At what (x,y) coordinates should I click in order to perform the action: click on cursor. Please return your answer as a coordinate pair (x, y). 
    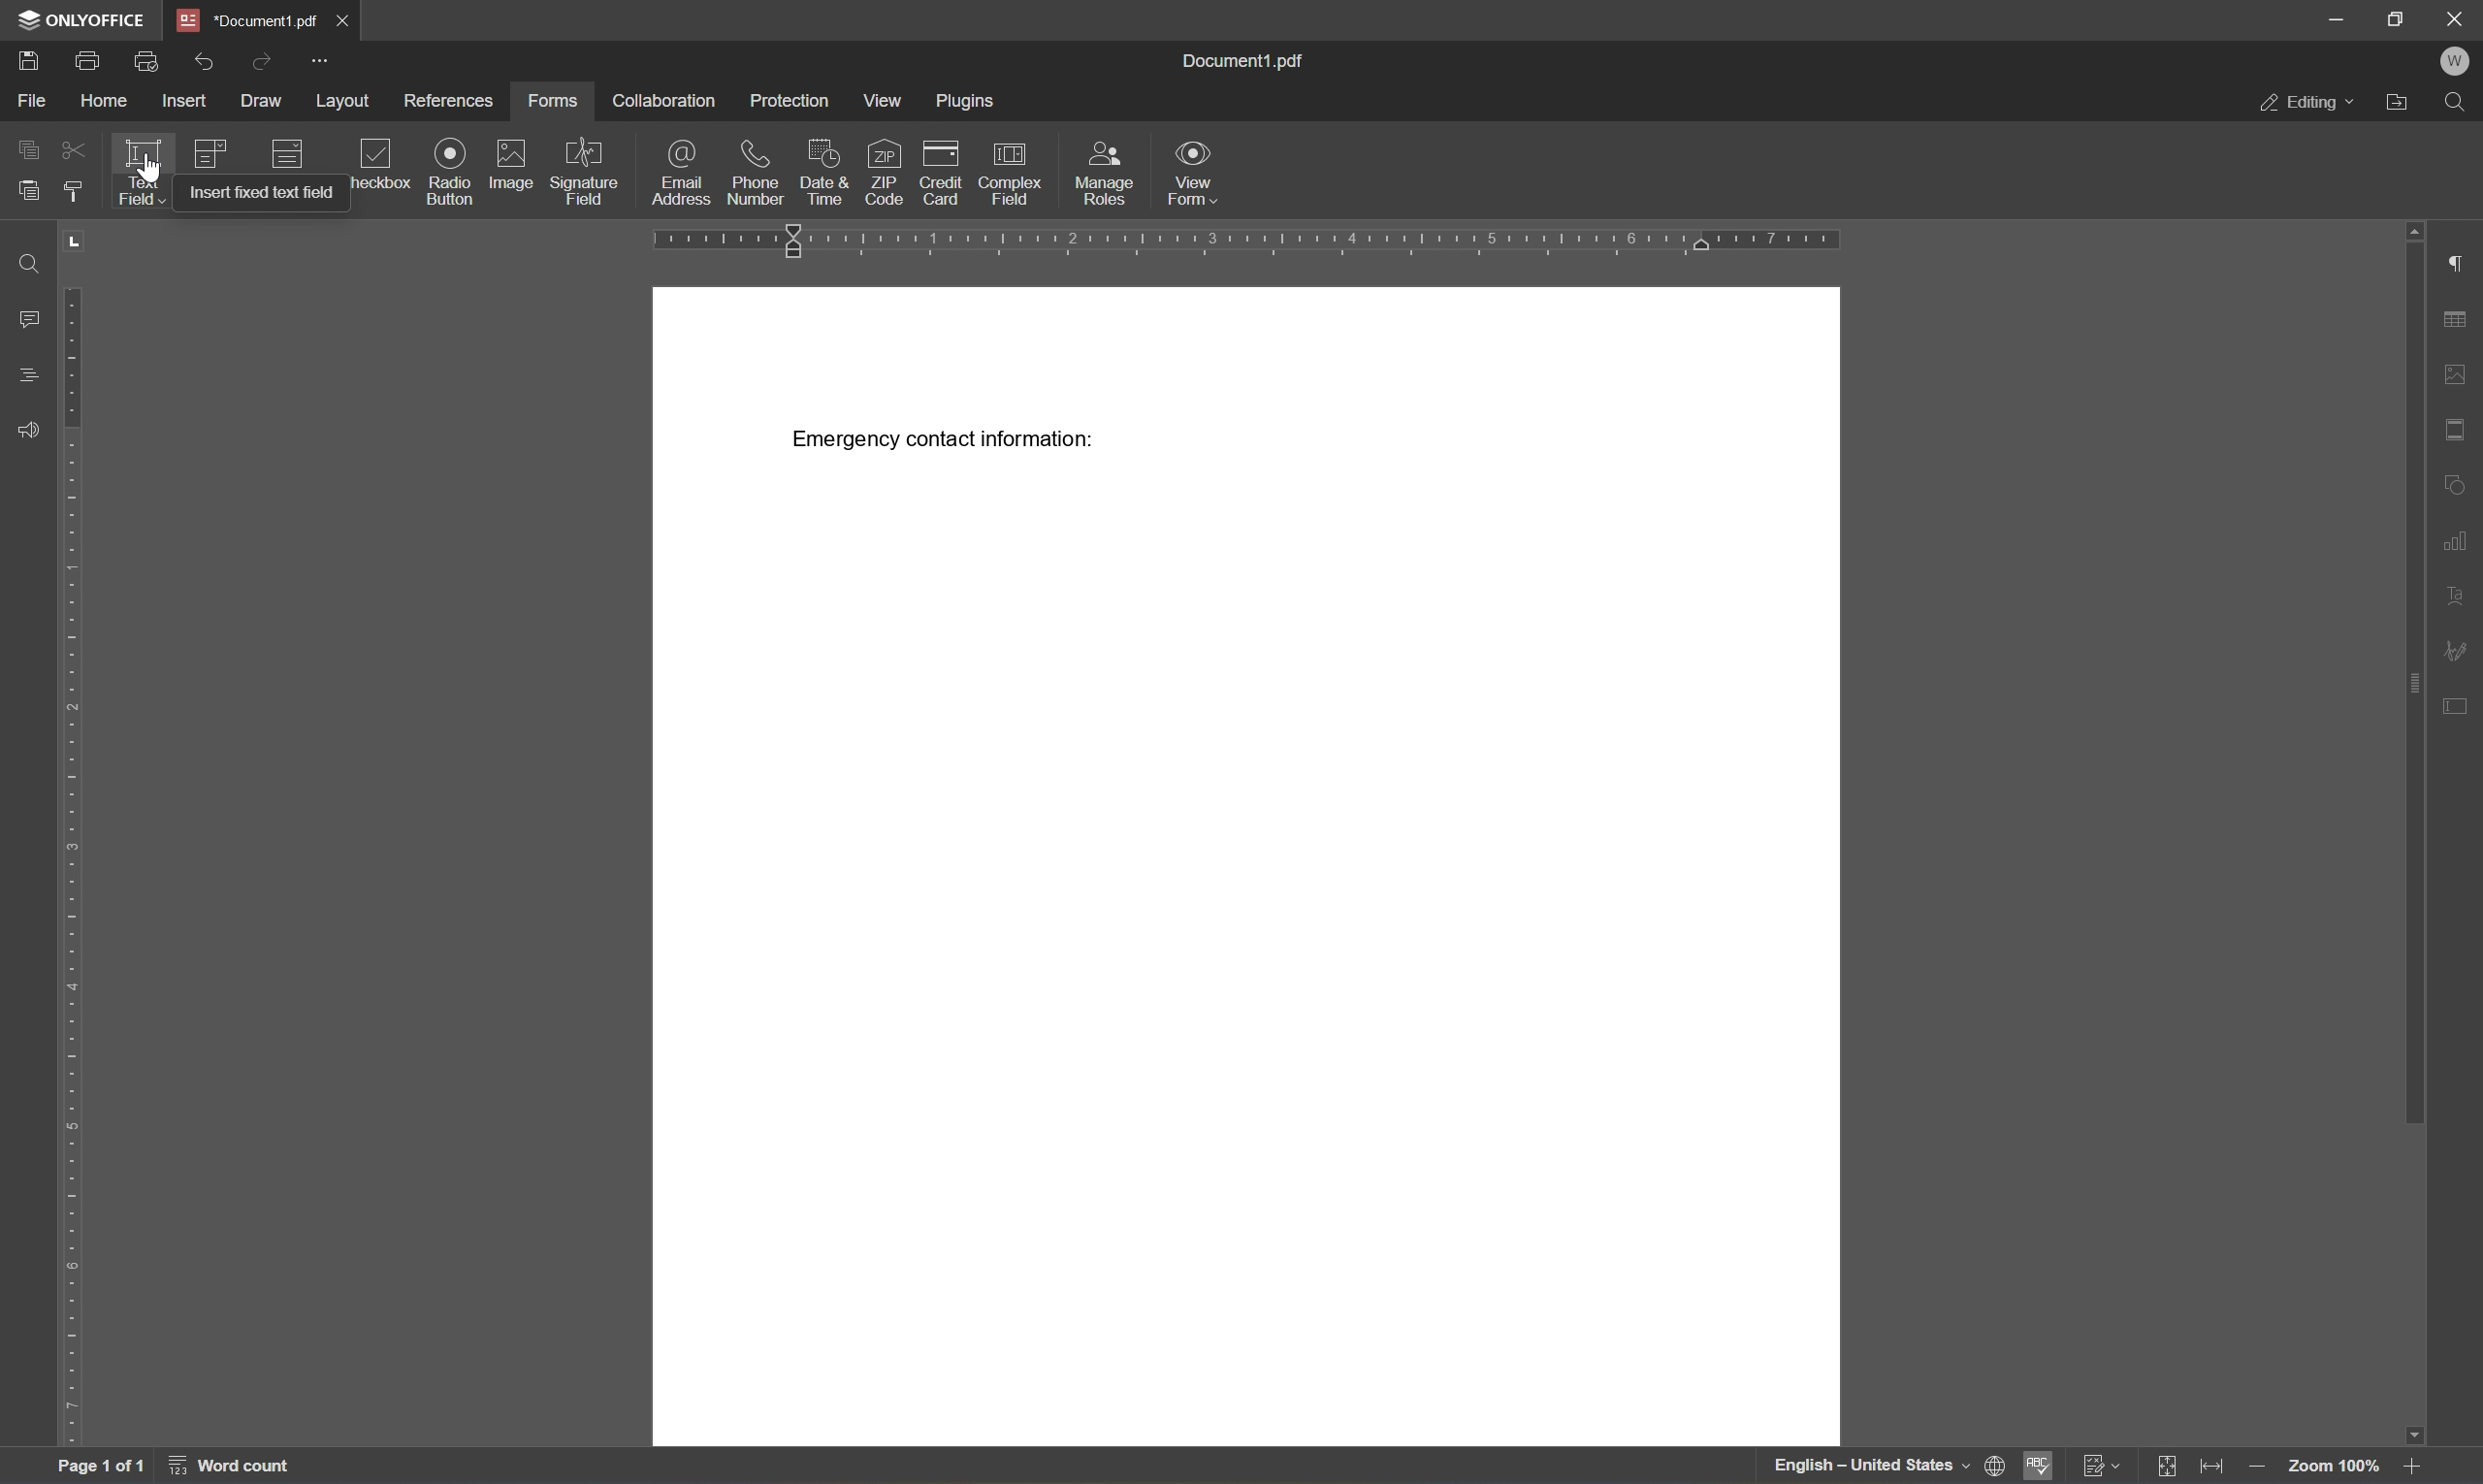
    Looking at the image, I should click on (146, 166).